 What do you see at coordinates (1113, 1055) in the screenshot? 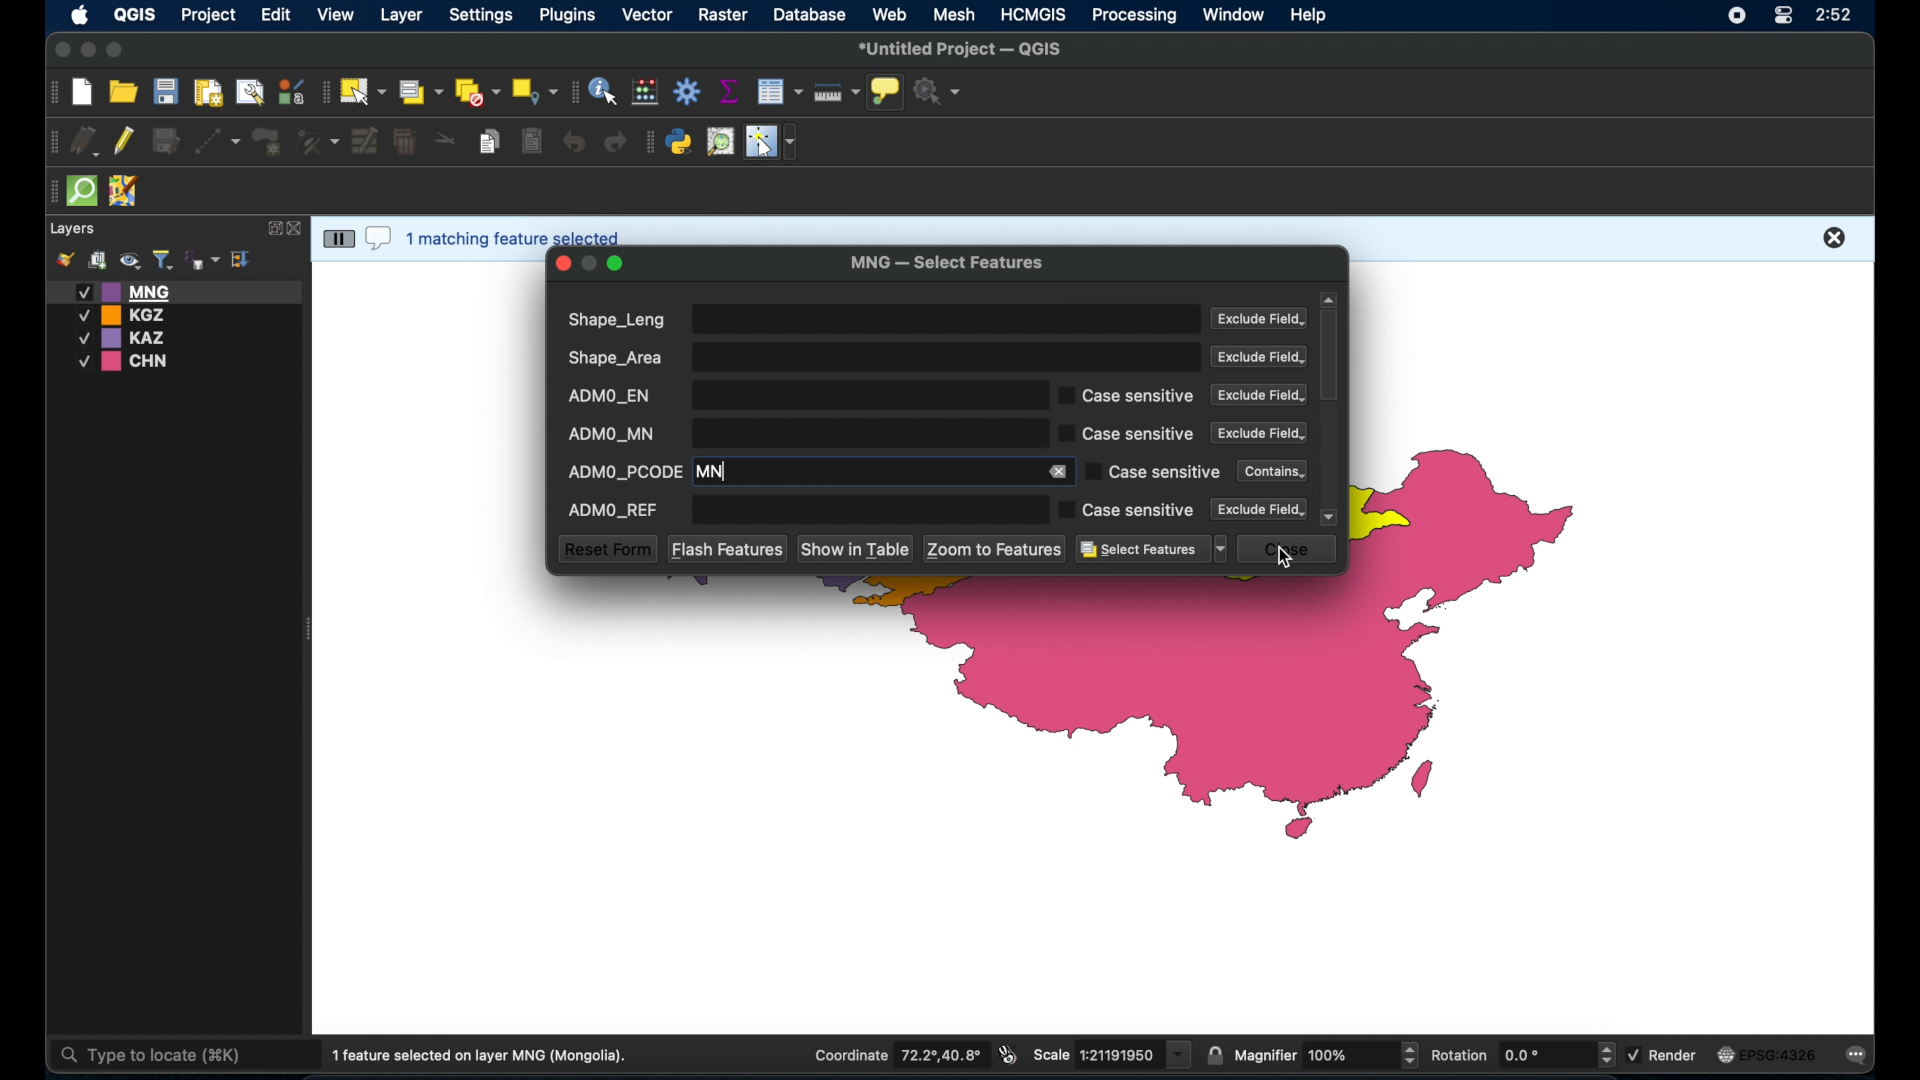
I see `scale 1:21191950` at bounding box center [1113, 1055].